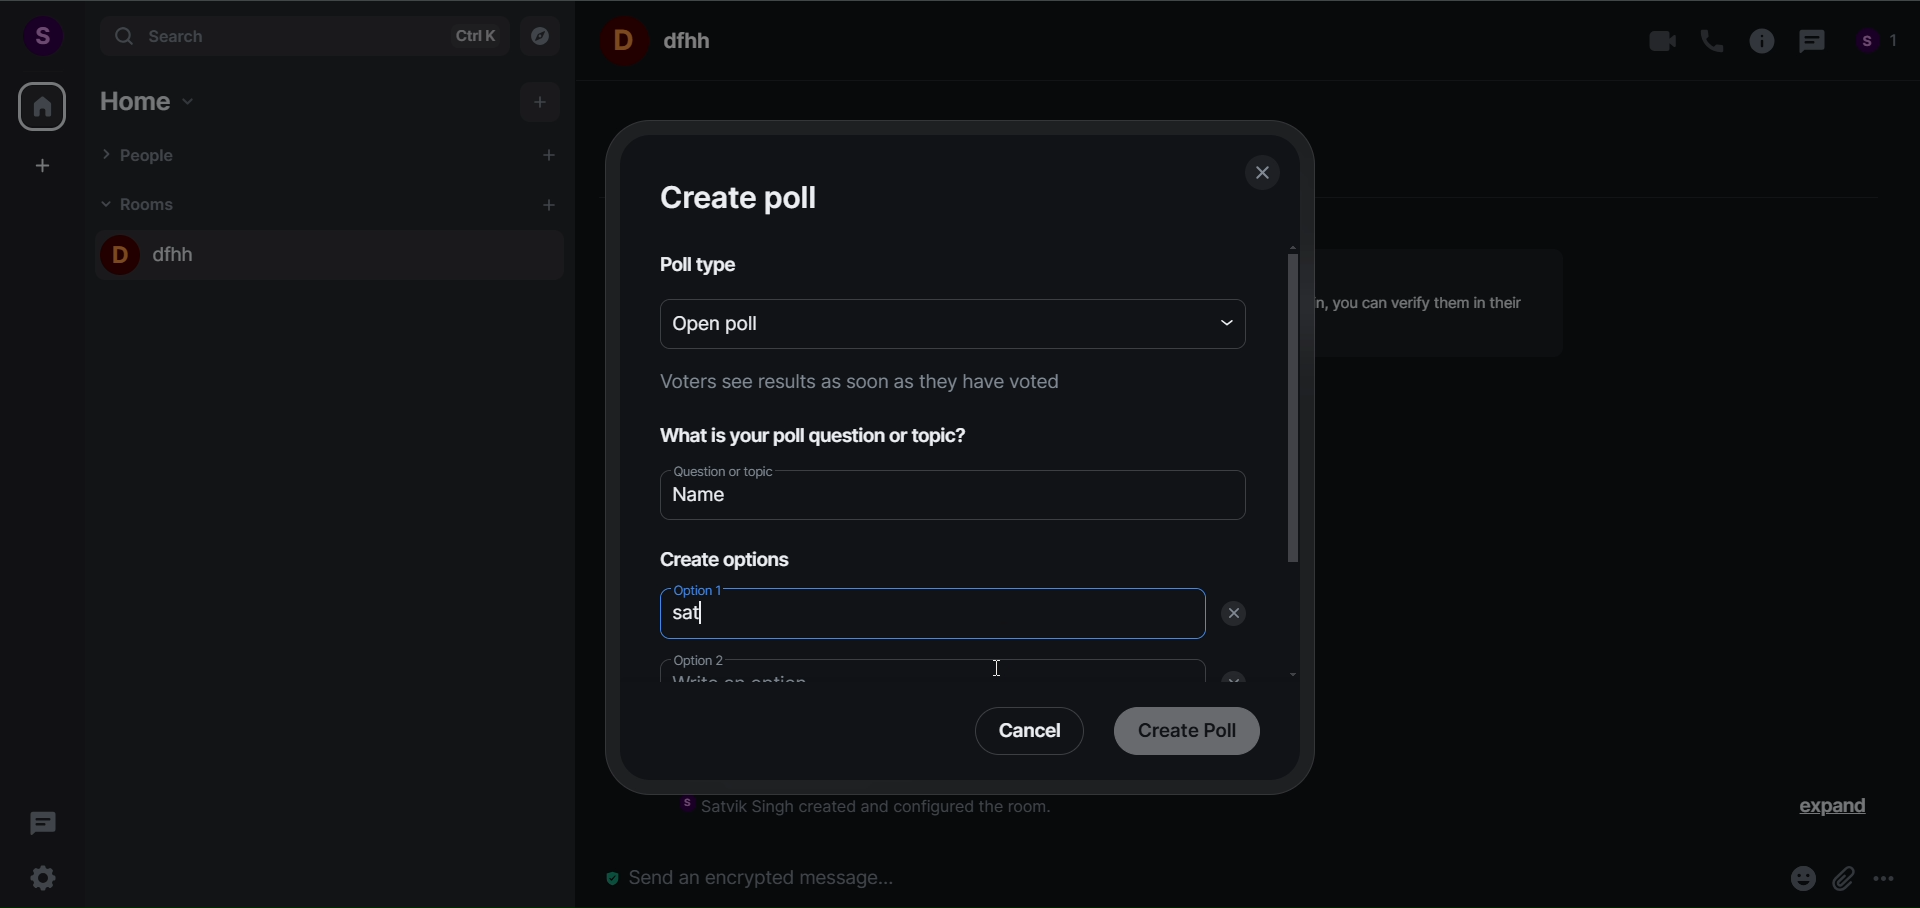 The width and height of the screenshot is (1920, 908). Describe the element at coordinates (855, 386) in the screenshot. I see `instruction` at that location.